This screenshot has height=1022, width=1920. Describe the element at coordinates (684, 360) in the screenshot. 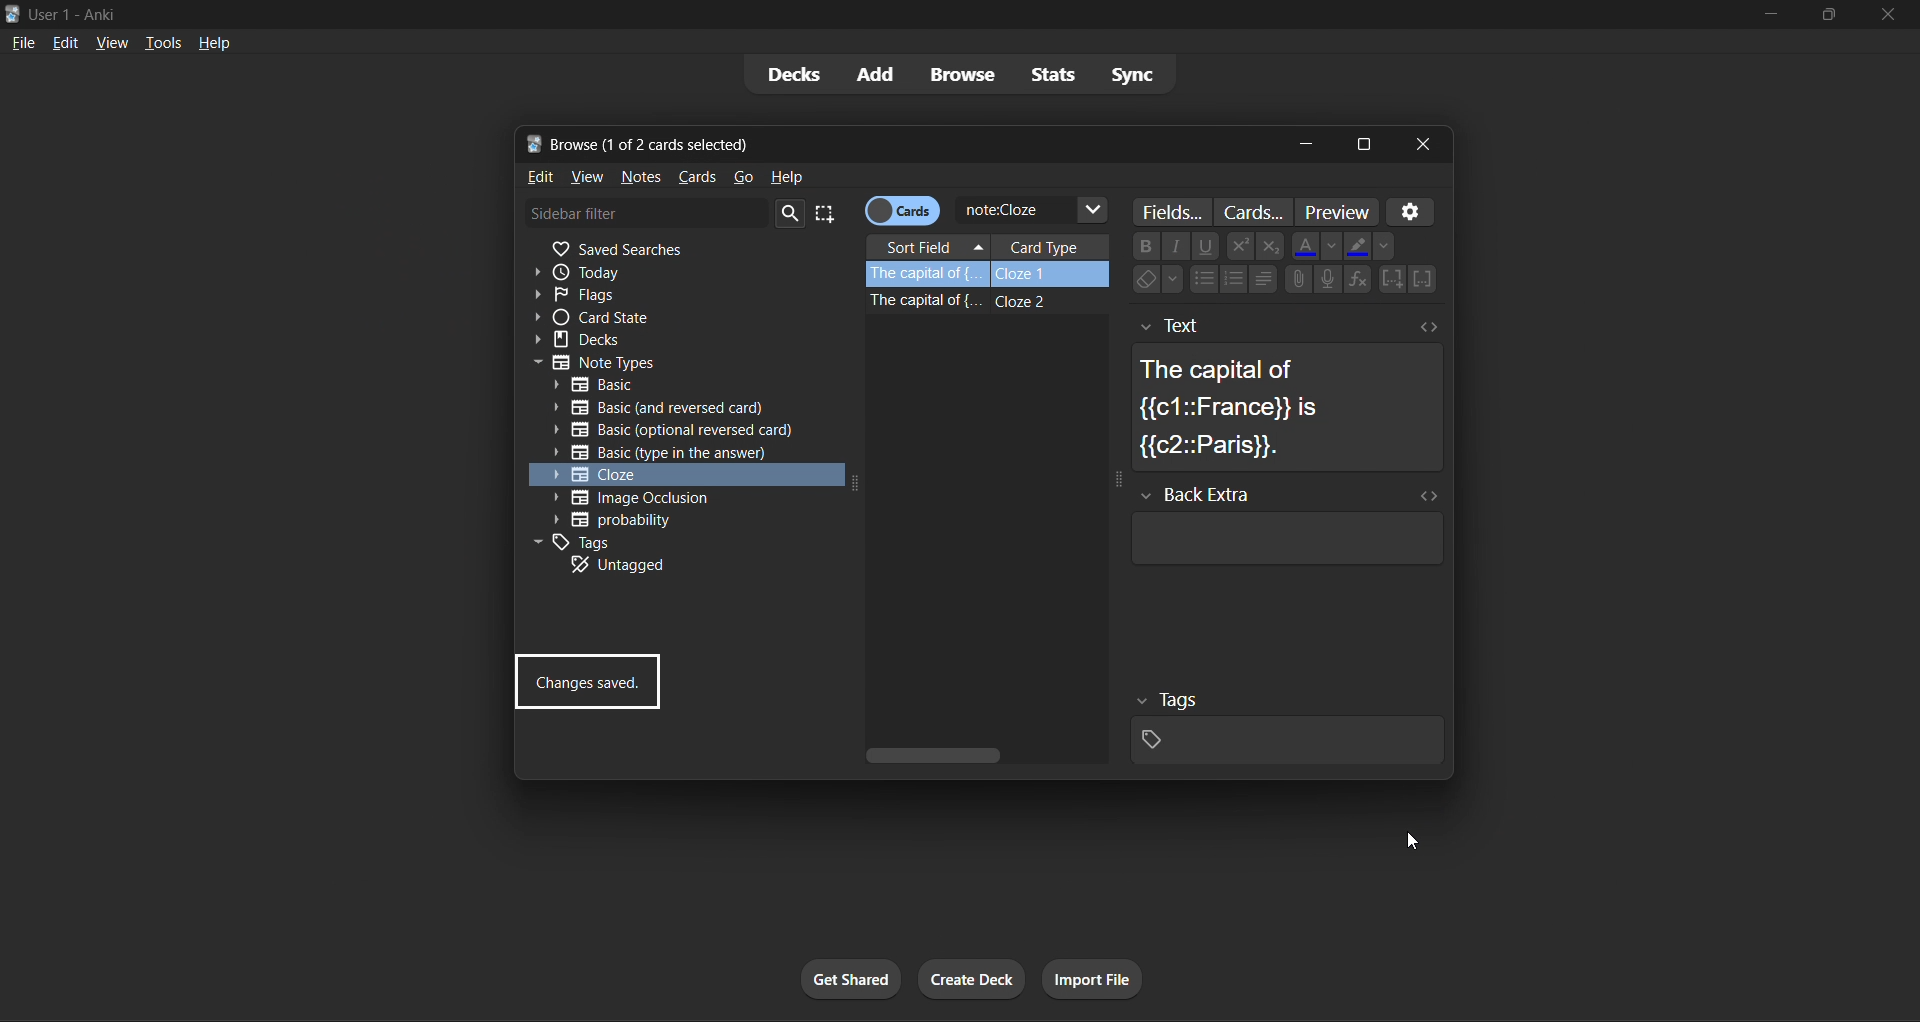

I see `notes type filter` at that location.